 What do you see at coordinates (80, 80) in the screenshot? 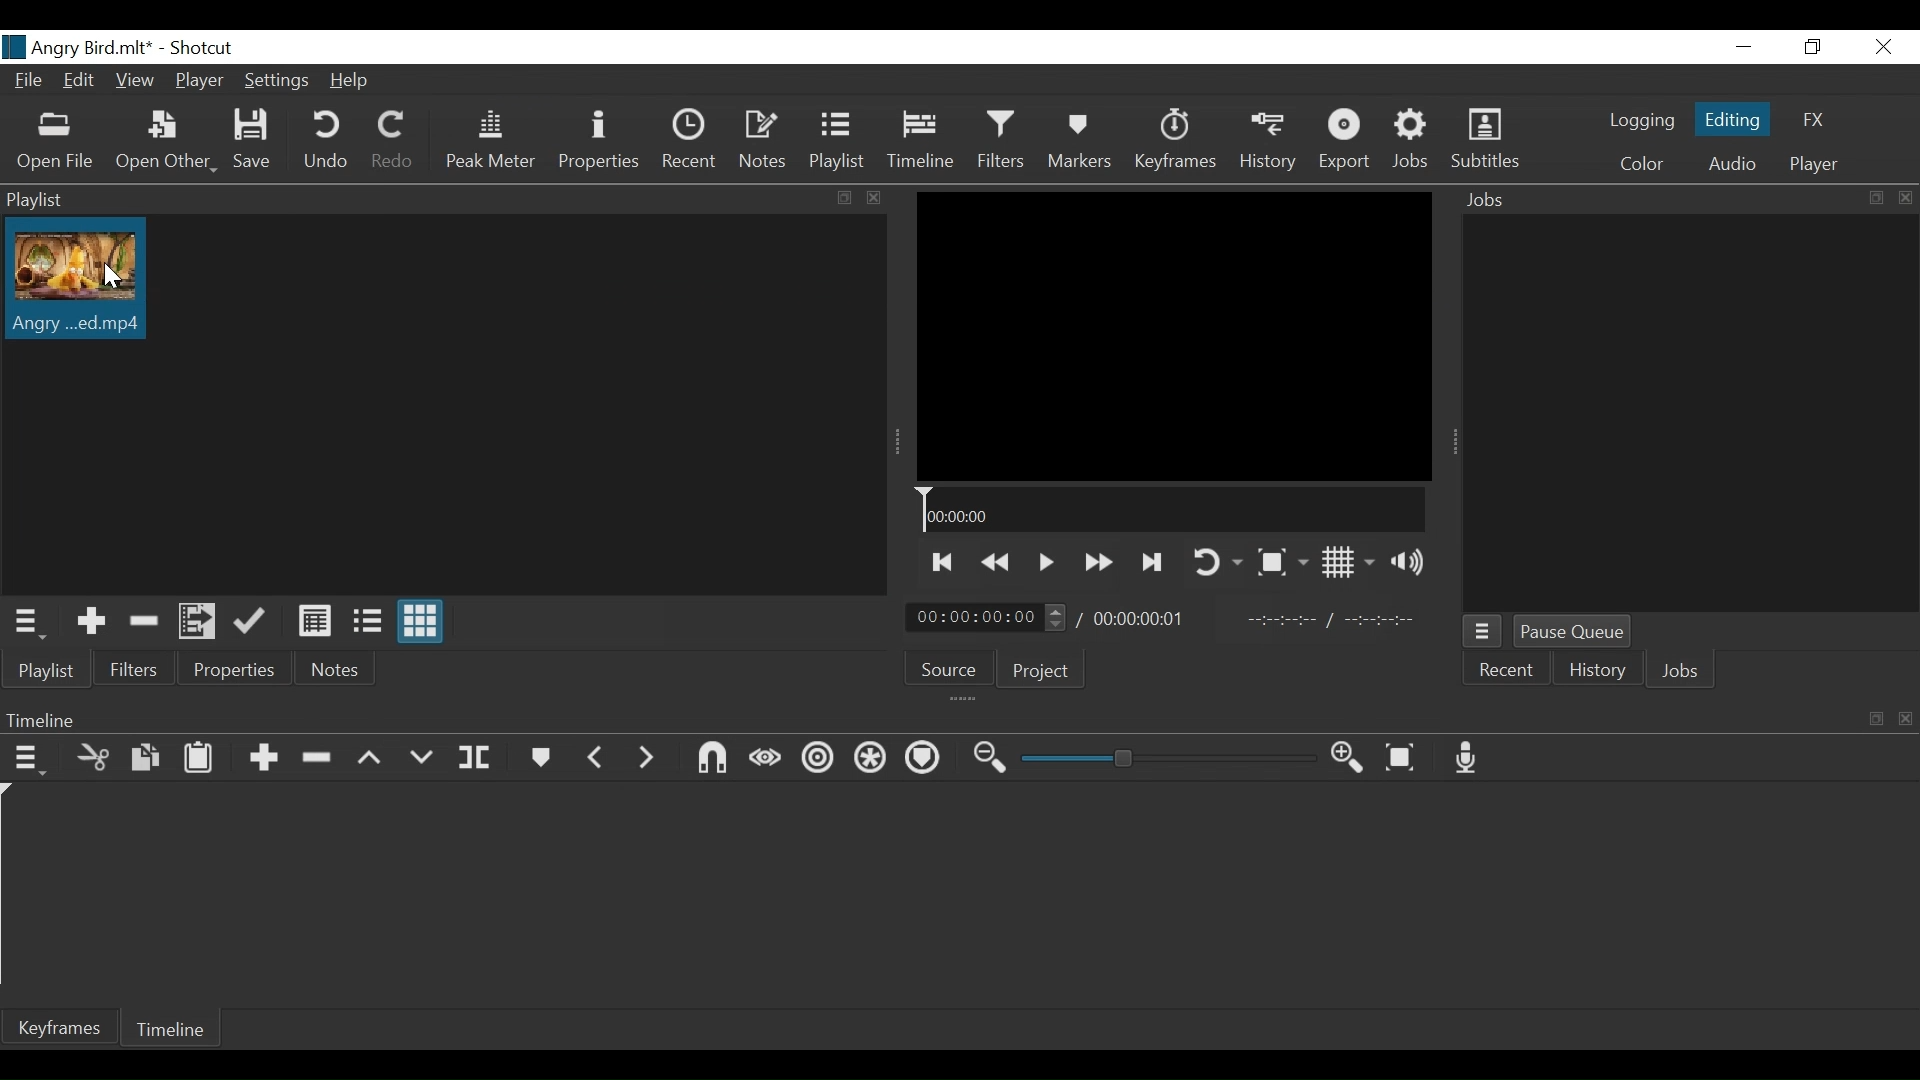
I see `Edit` at bounding box center [80, 80].